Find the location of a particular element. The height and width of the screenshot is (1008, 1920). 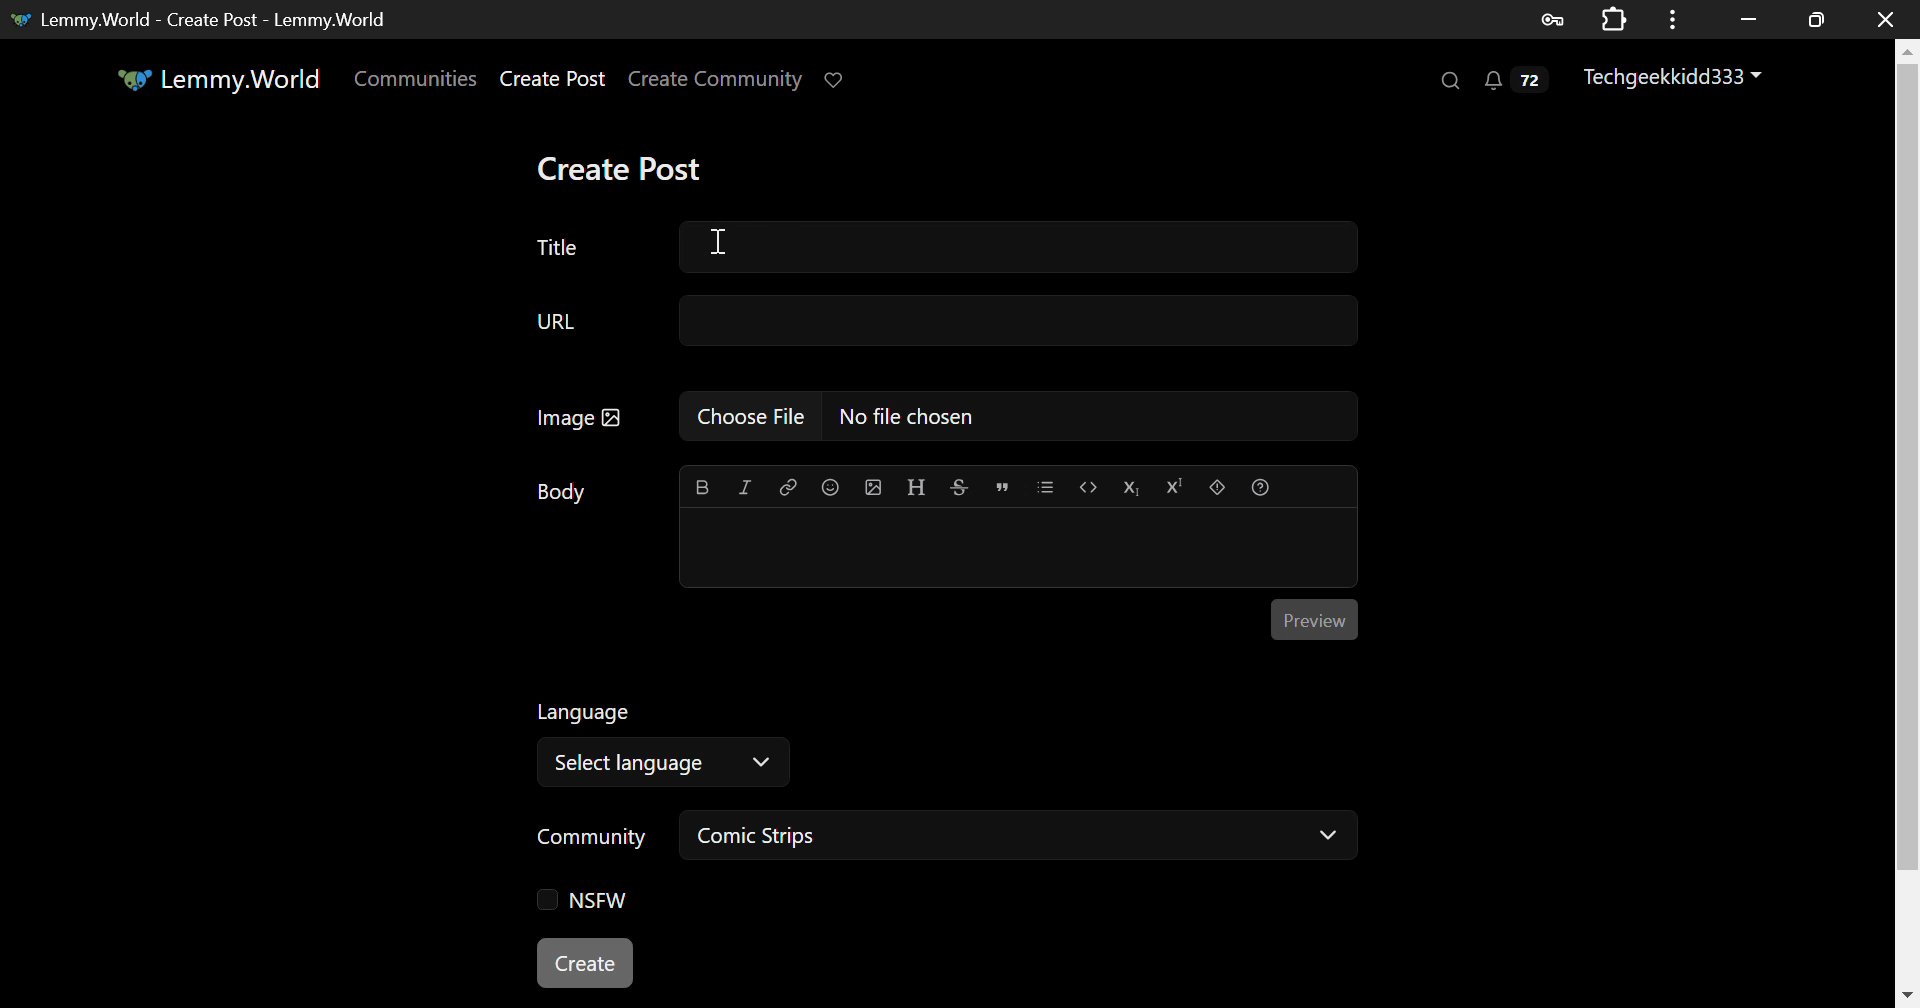

Quote is located at coordinates (1002, 485).